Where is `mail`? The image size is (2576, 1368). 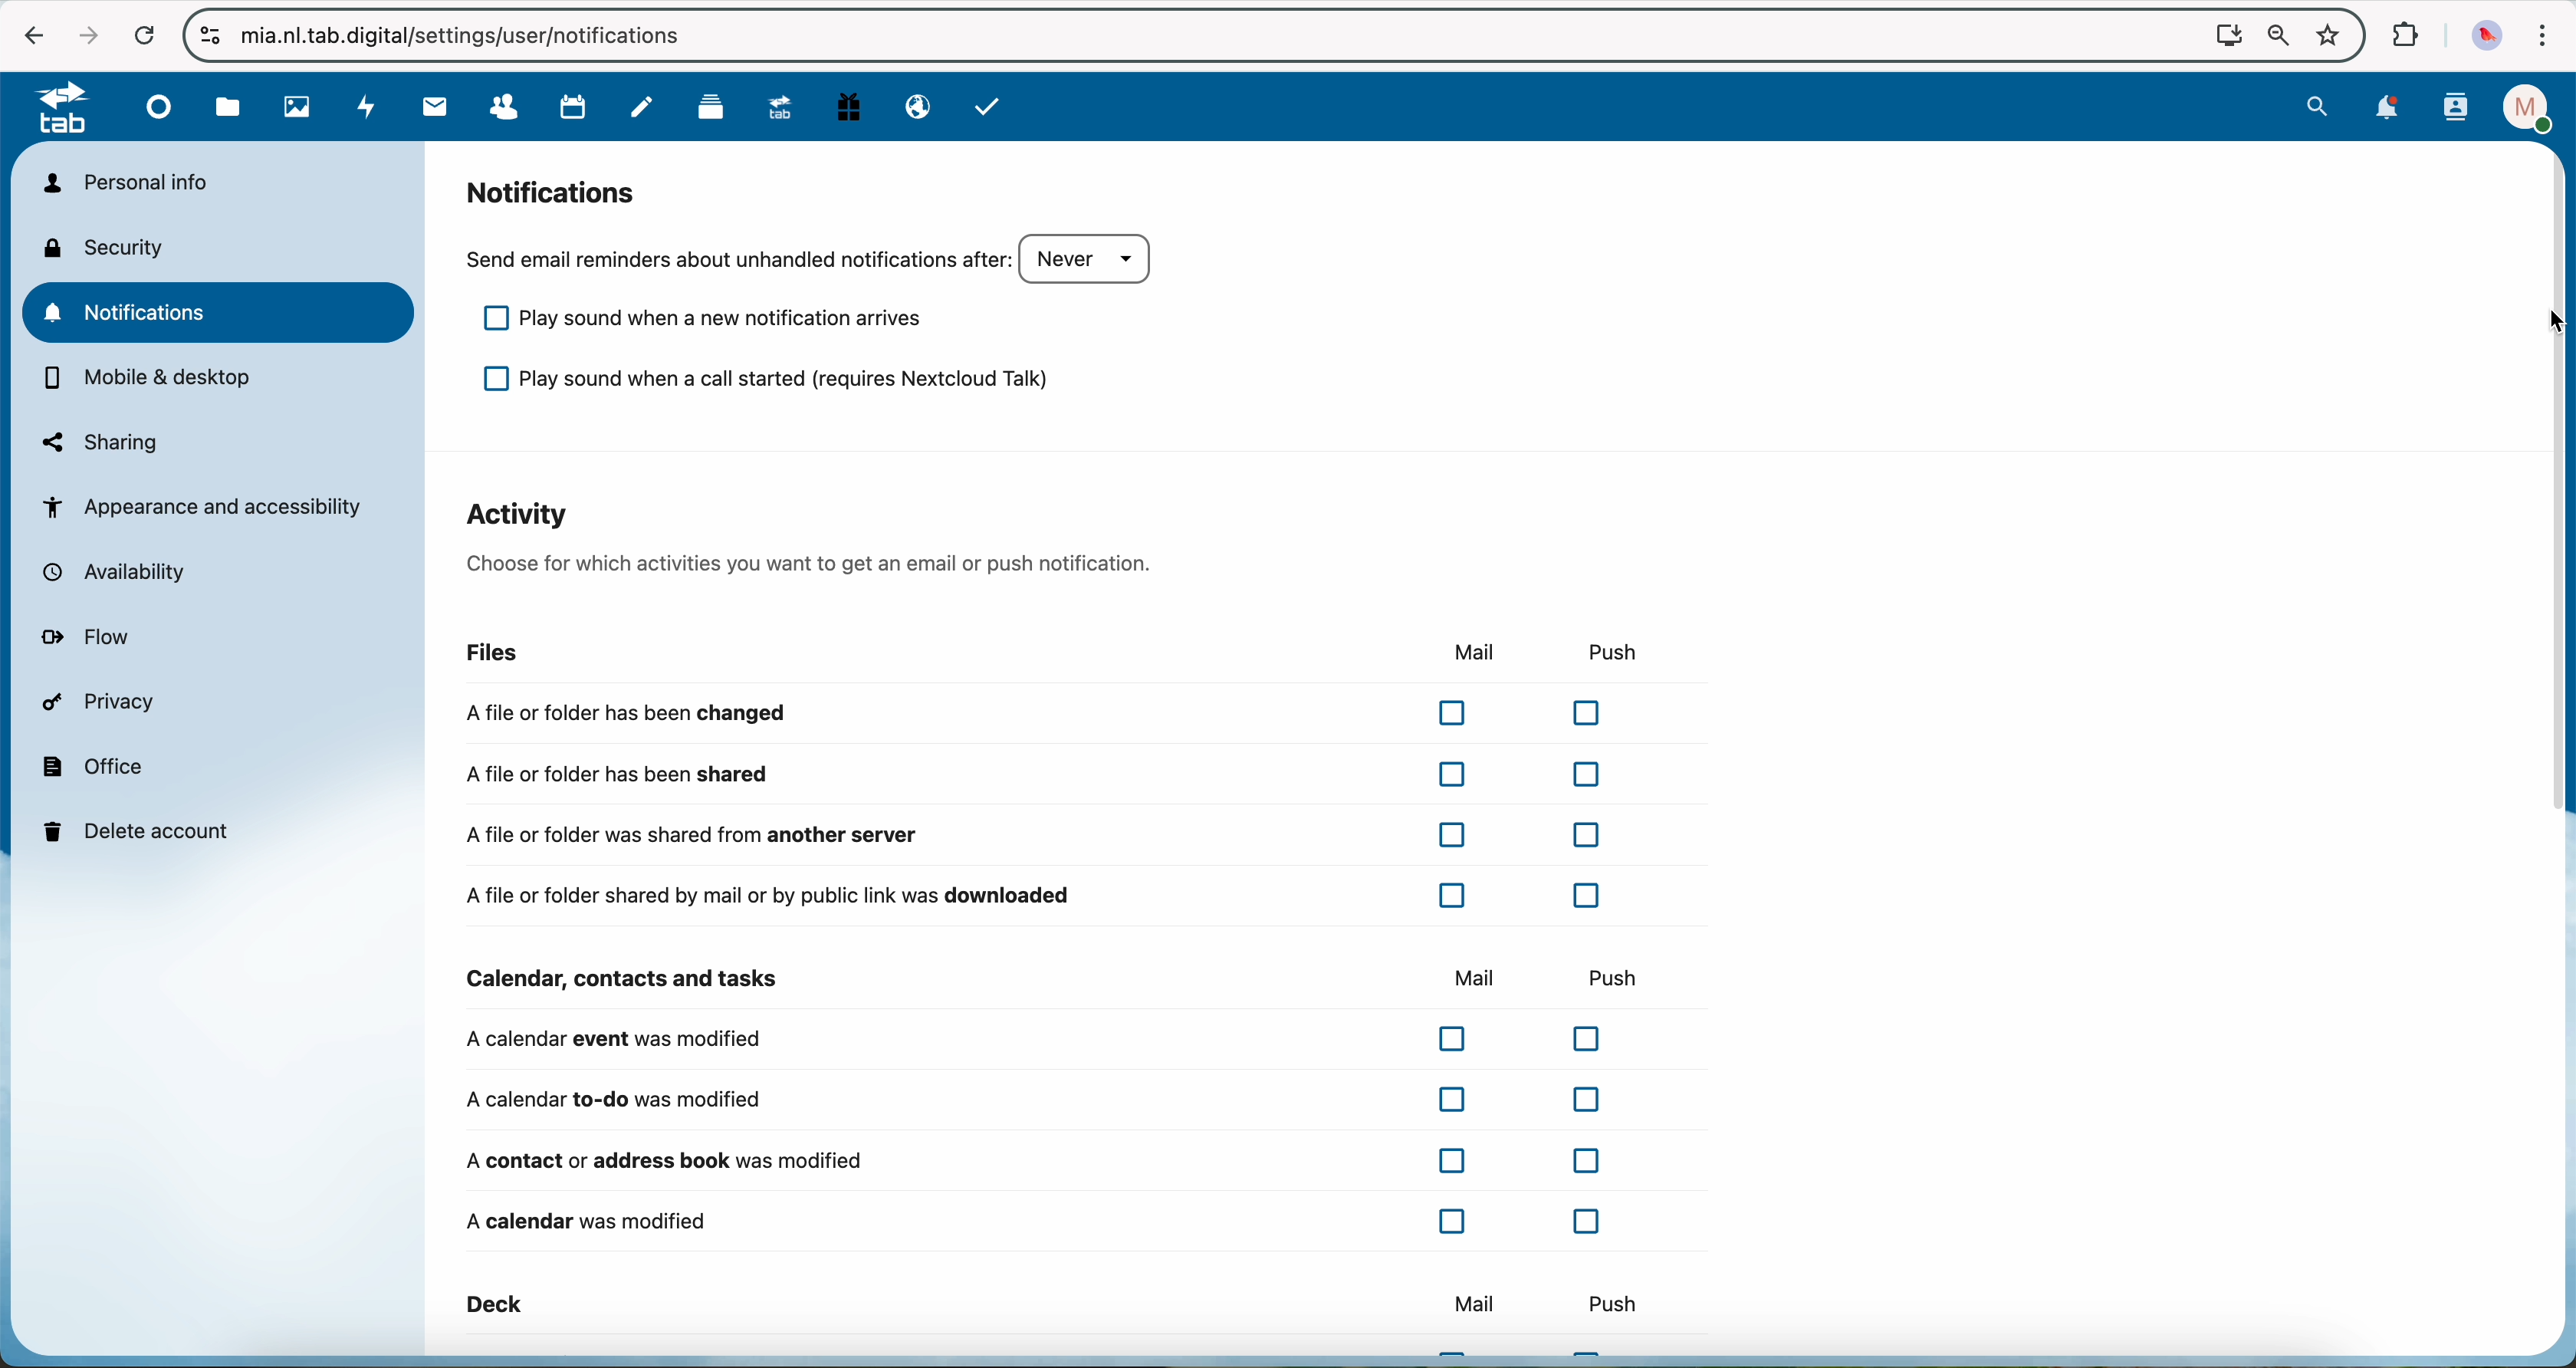 mail is located at coordinates (431, 108).